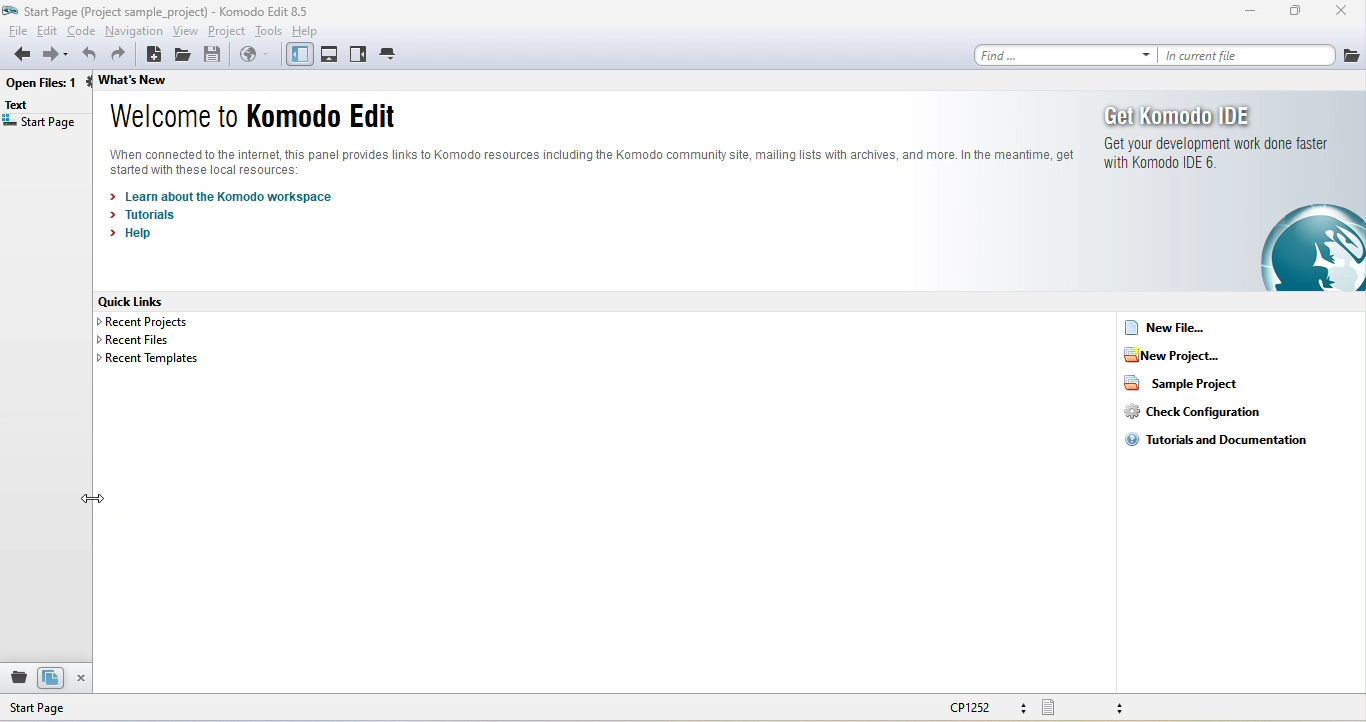 The height and width of the screenshot is (722, 1366). What do you see at coordinates (85, 679) in the screenshot?
I see `close pane` at bounding box center [85, 679].